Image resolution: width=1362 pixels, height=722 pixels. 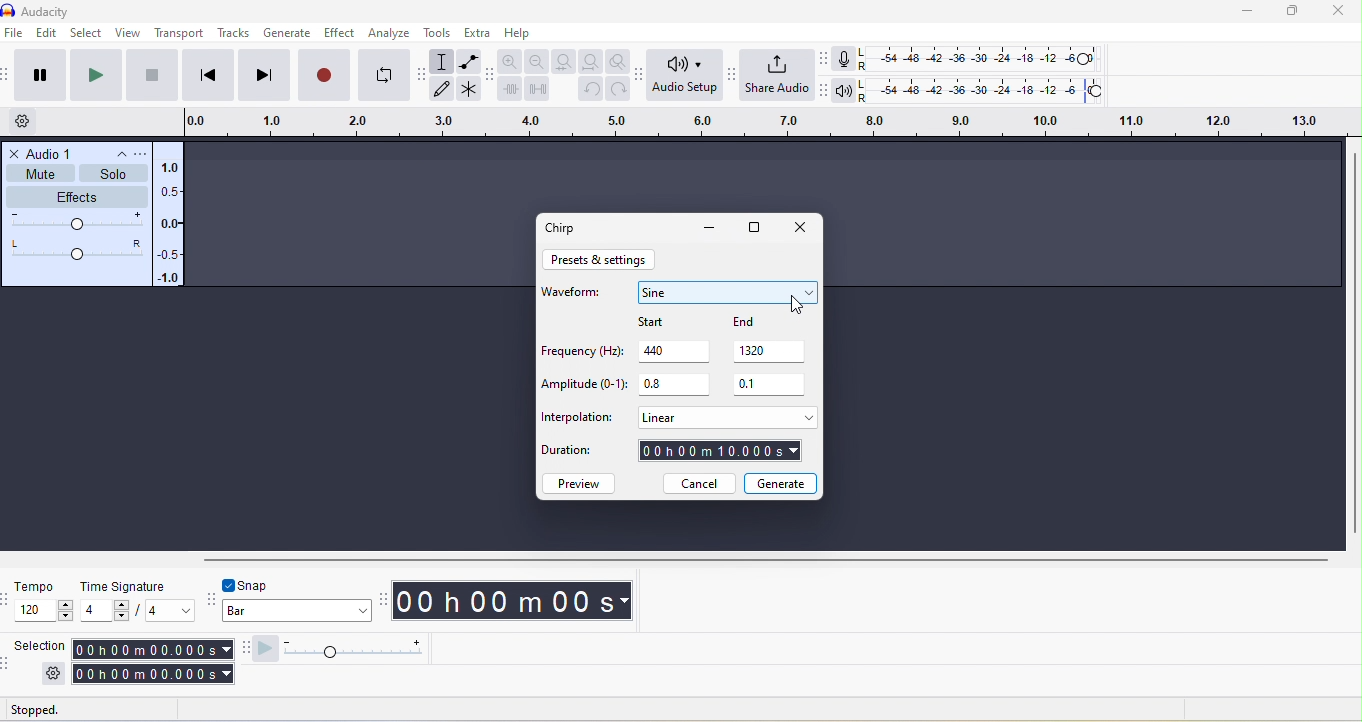 I want to click on cursor movement, so click(x=796, y=304).